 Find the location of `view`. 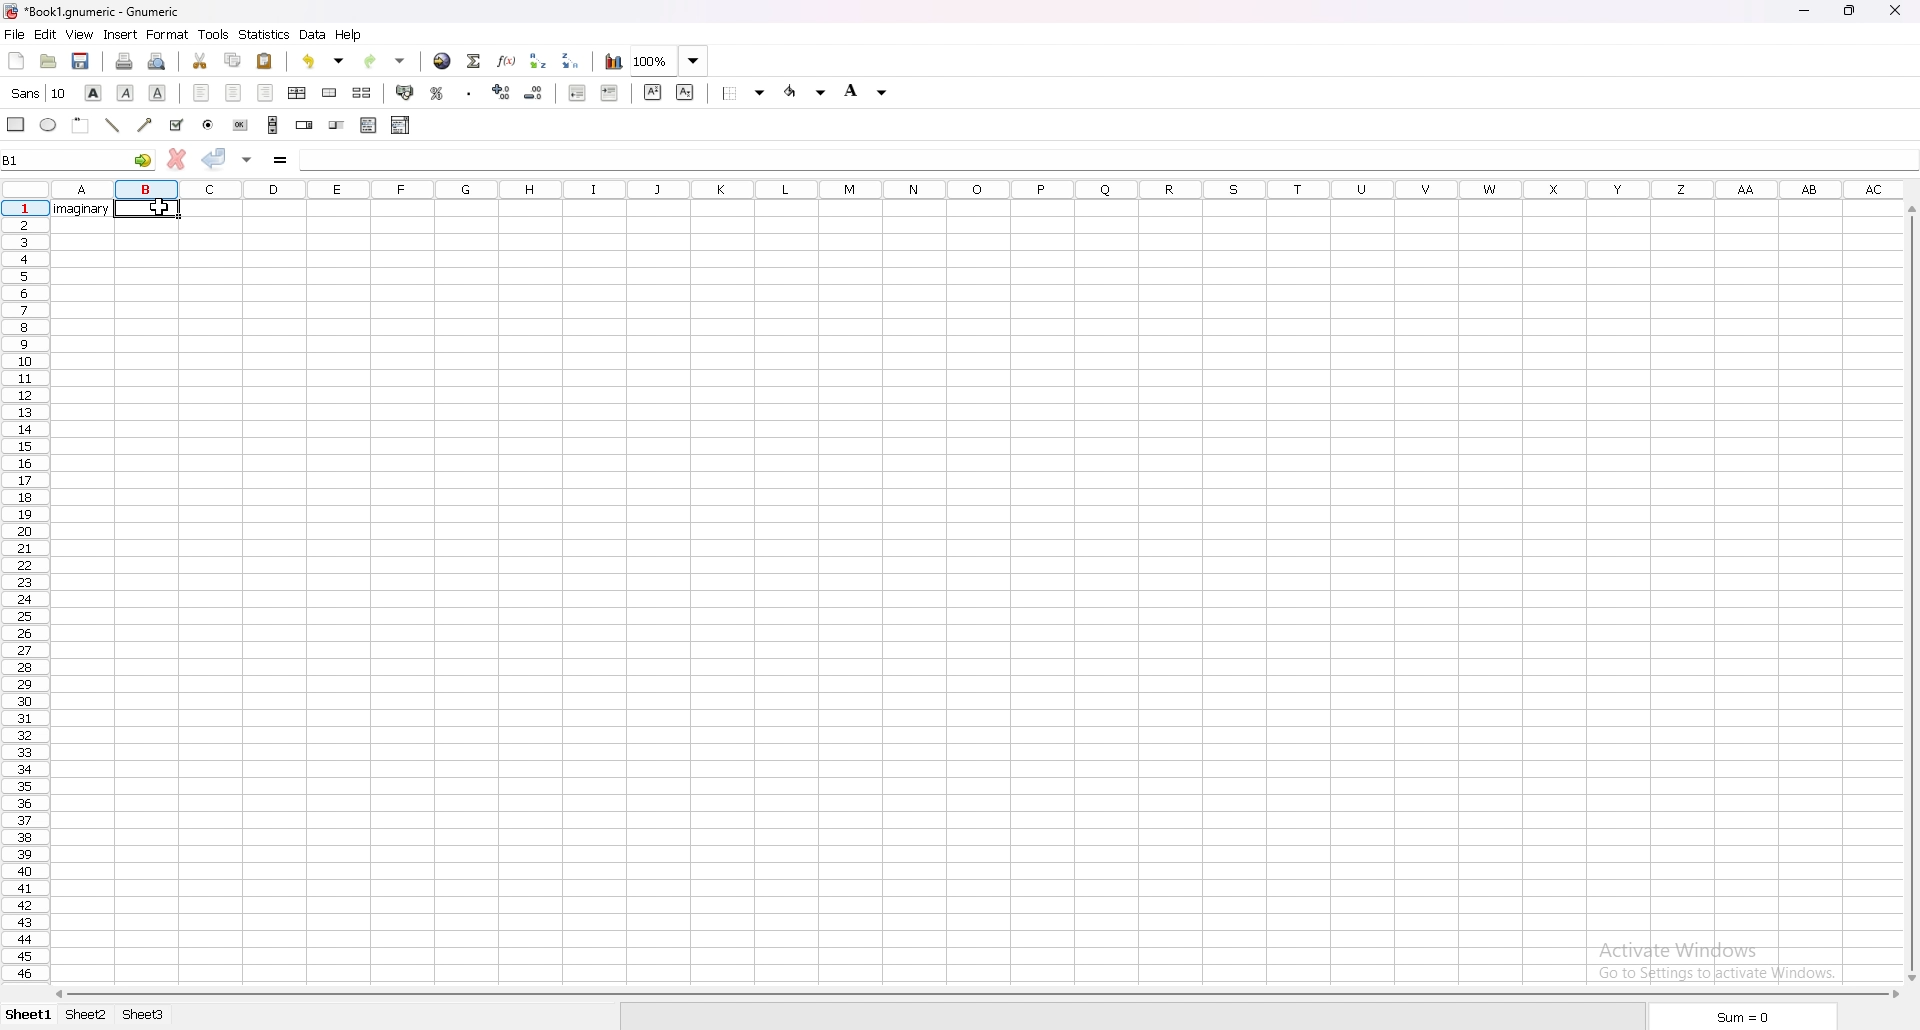

view is located at coordinates (79, 35).